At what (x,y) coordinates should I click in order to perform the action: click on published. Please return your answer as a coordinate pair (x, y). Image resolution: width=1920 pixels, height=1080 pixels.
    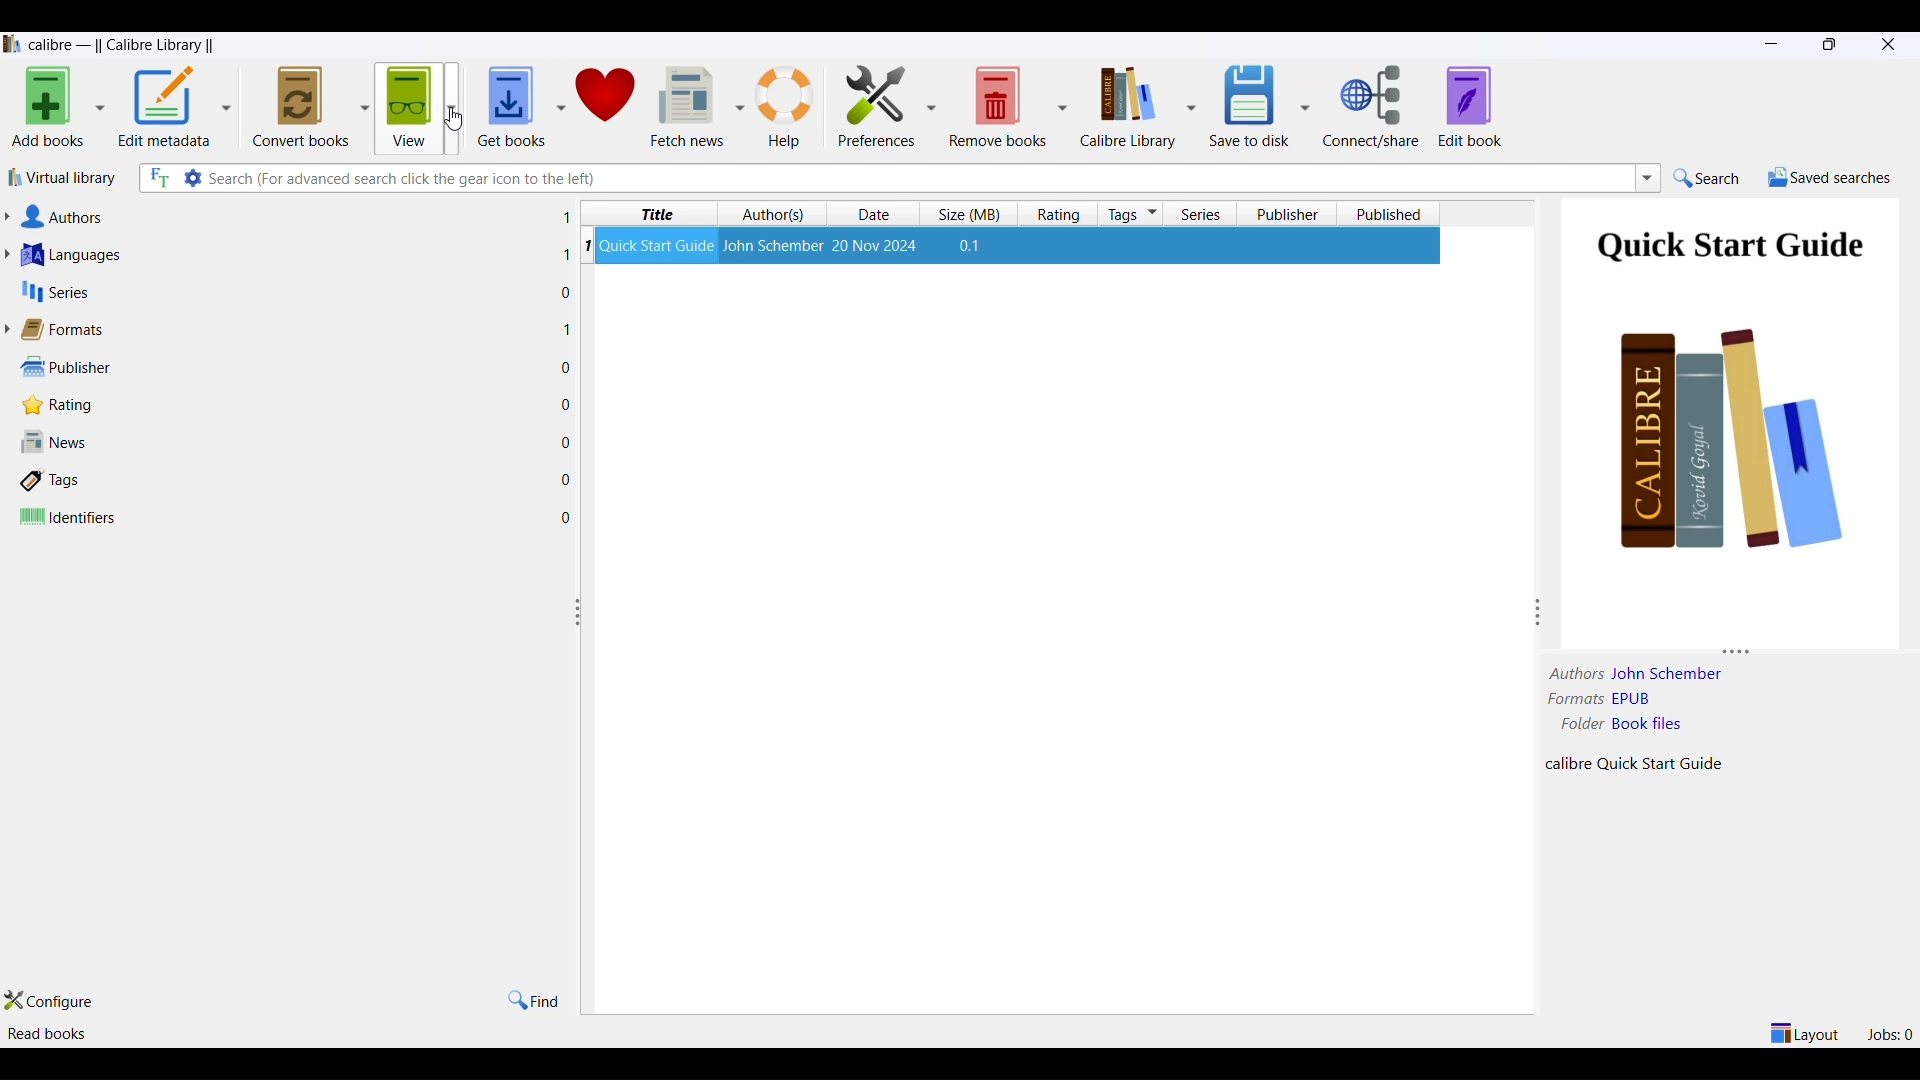
    Looking at the image, I should click on (1388, 212).